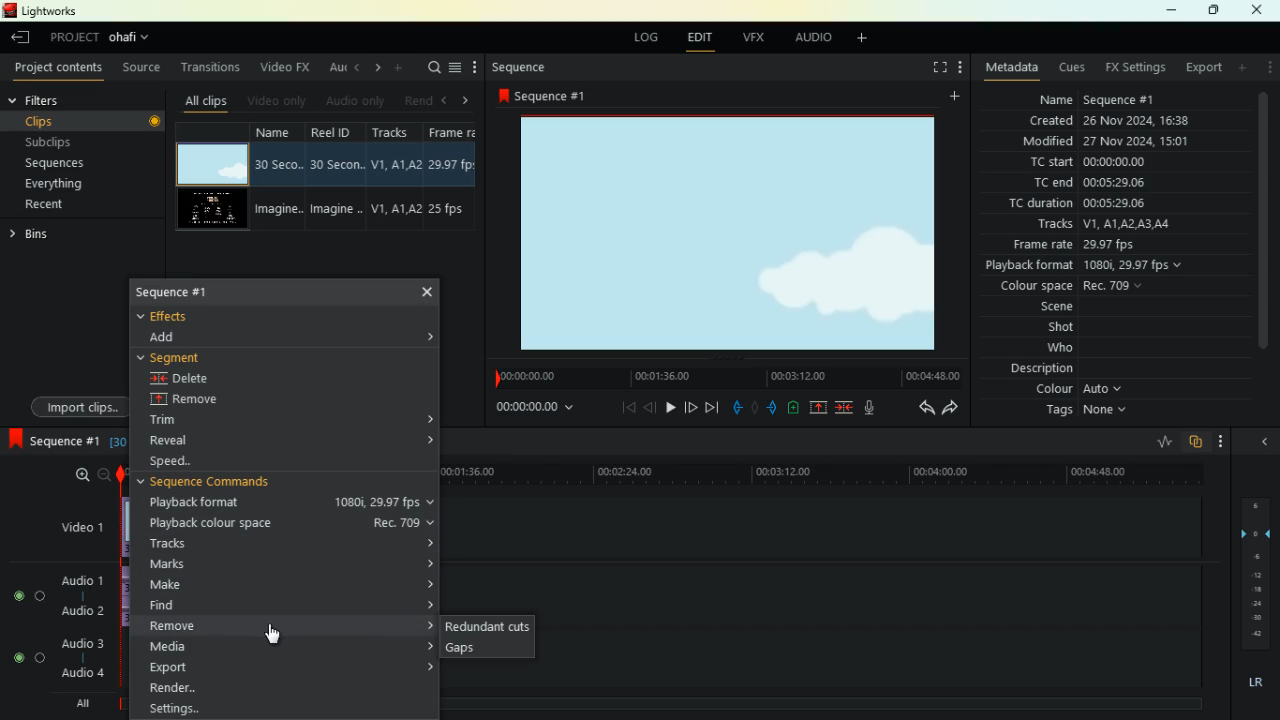 The height and width of the screenshot is (720, 1280). I want to click on cues, so click(1069, 69).